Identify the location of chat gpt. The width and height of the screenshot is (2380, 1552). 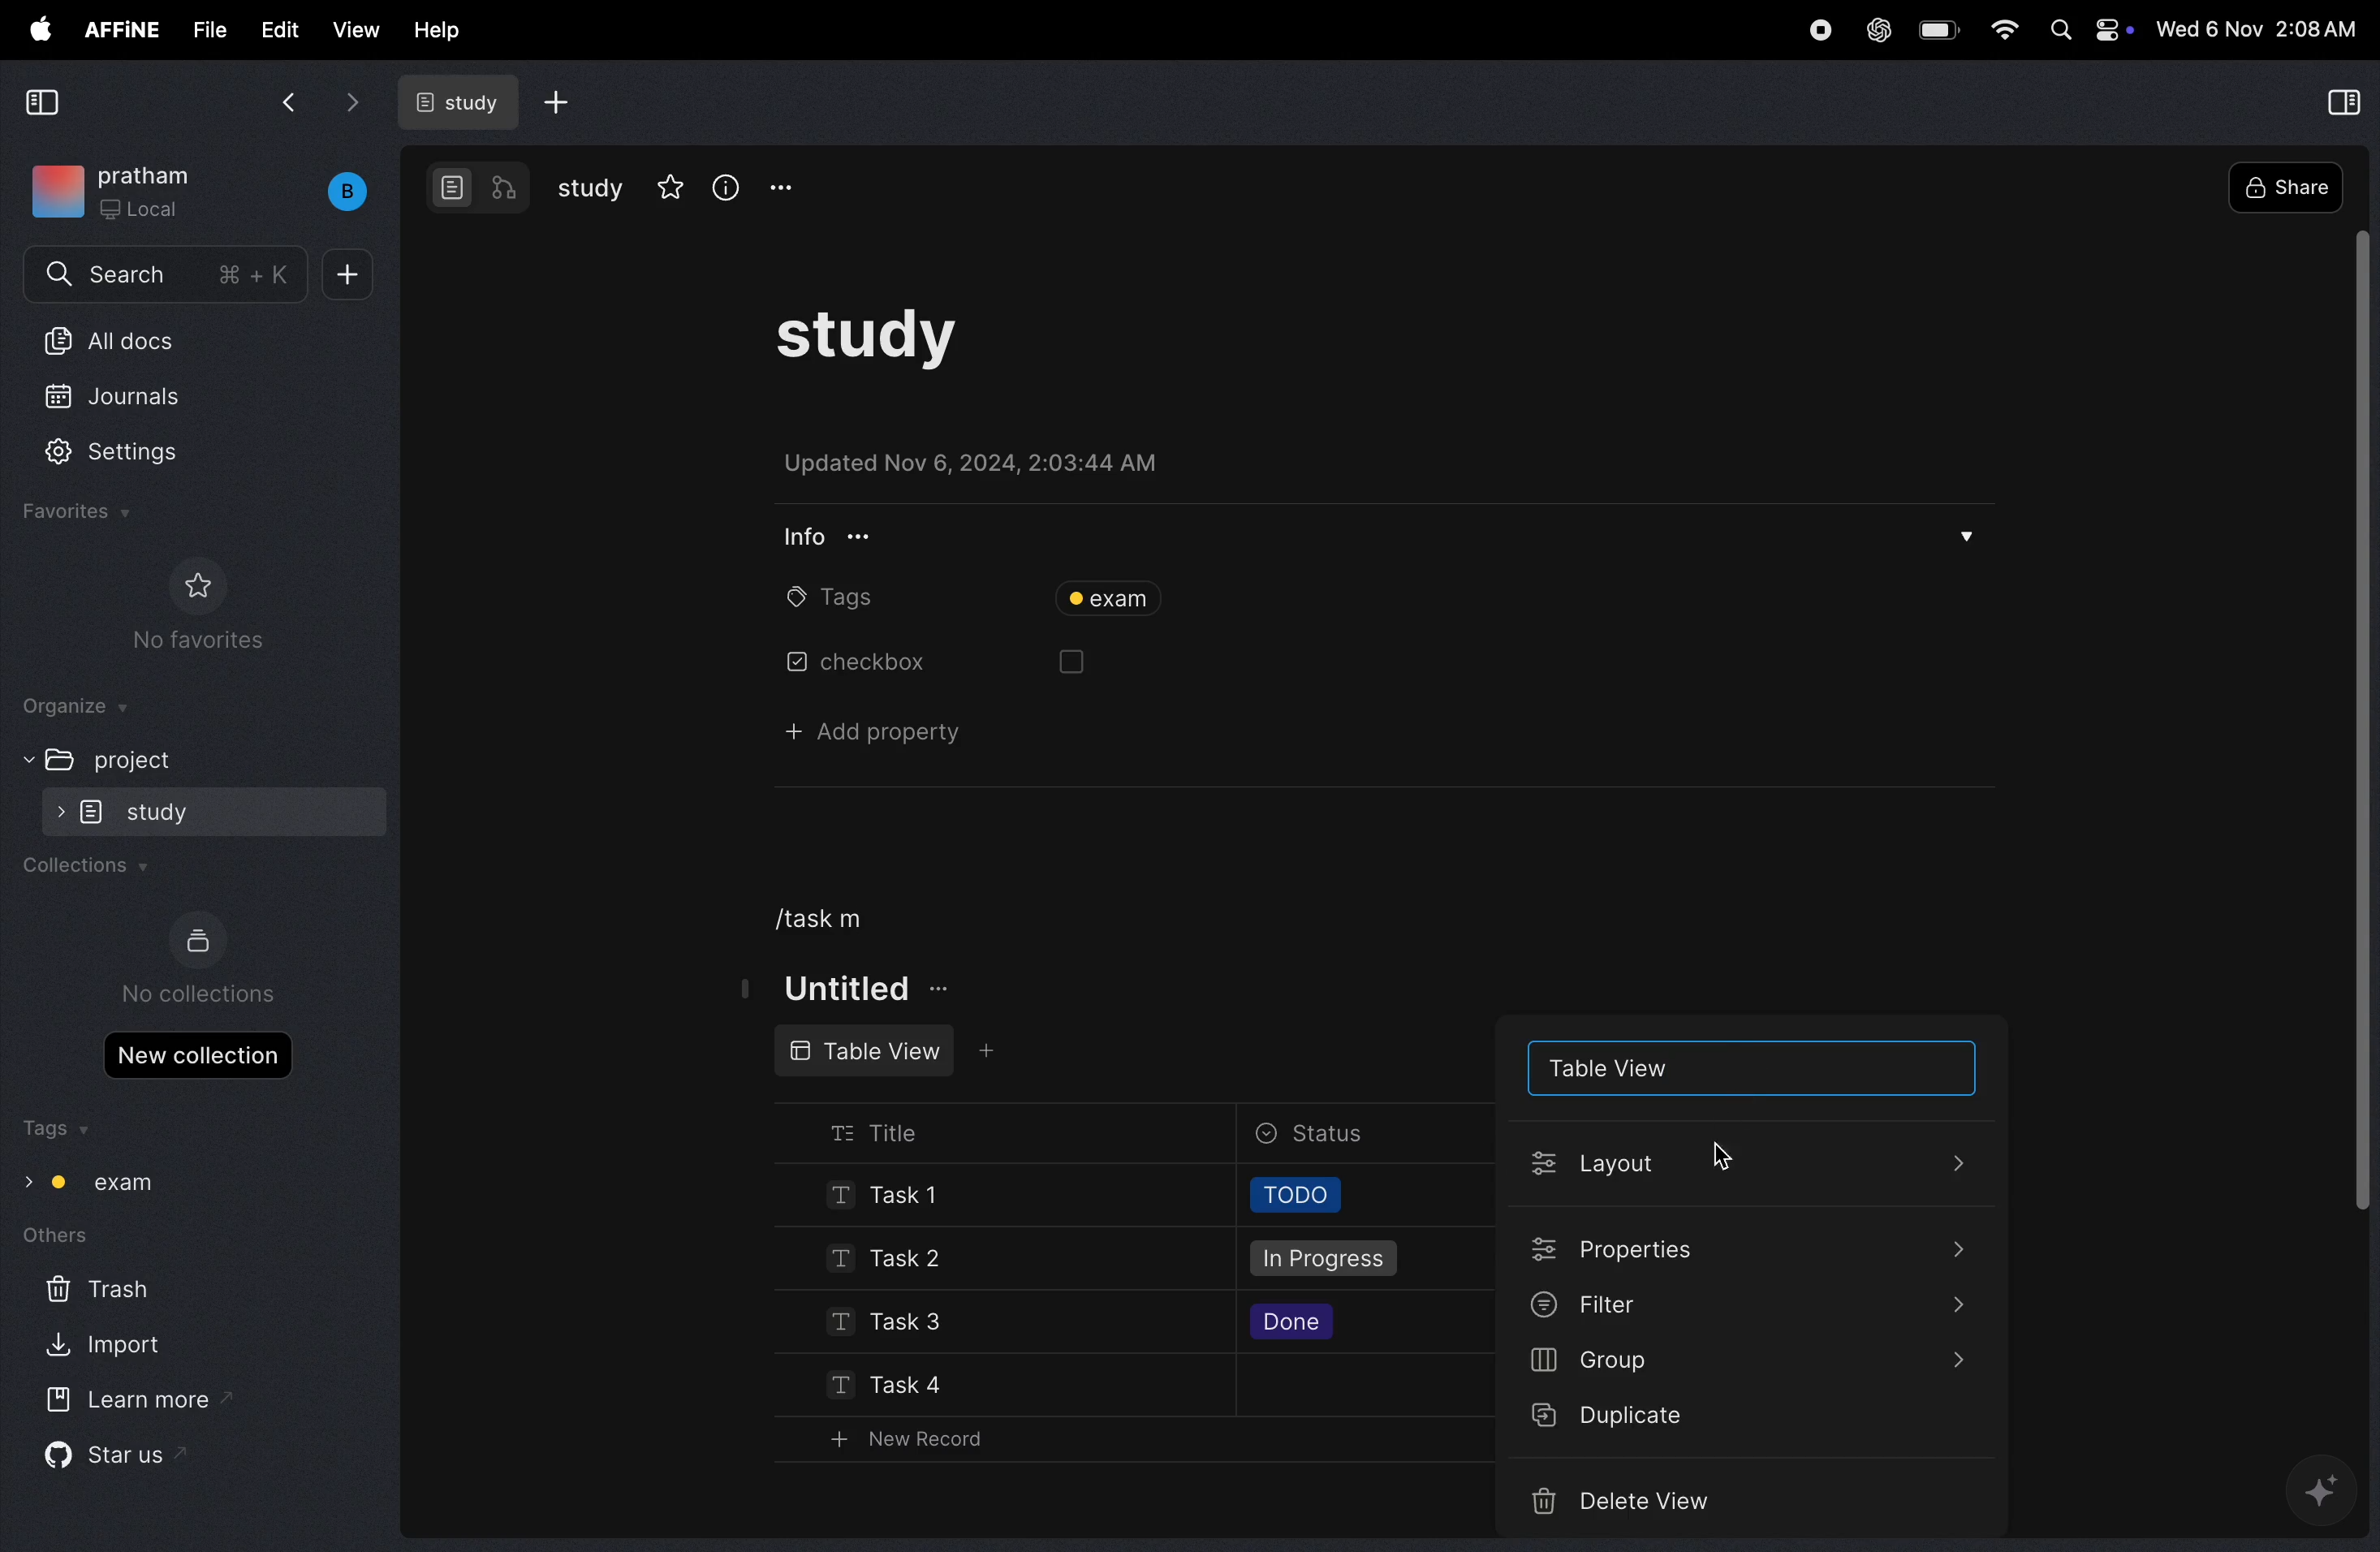
(1872, 31).